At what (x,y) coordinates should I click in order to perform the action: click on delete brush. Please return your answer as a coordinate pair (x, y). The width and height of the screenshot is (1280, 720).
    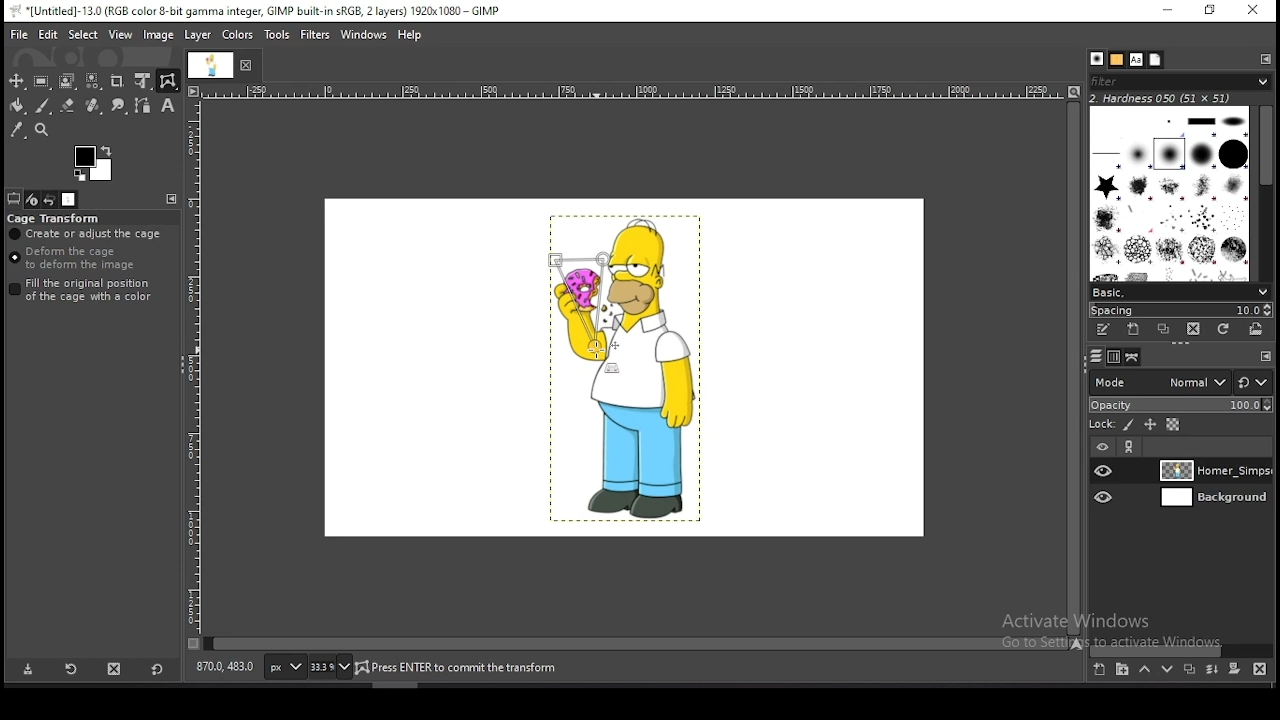
    Looking at the image, I should click on (1195, 330).